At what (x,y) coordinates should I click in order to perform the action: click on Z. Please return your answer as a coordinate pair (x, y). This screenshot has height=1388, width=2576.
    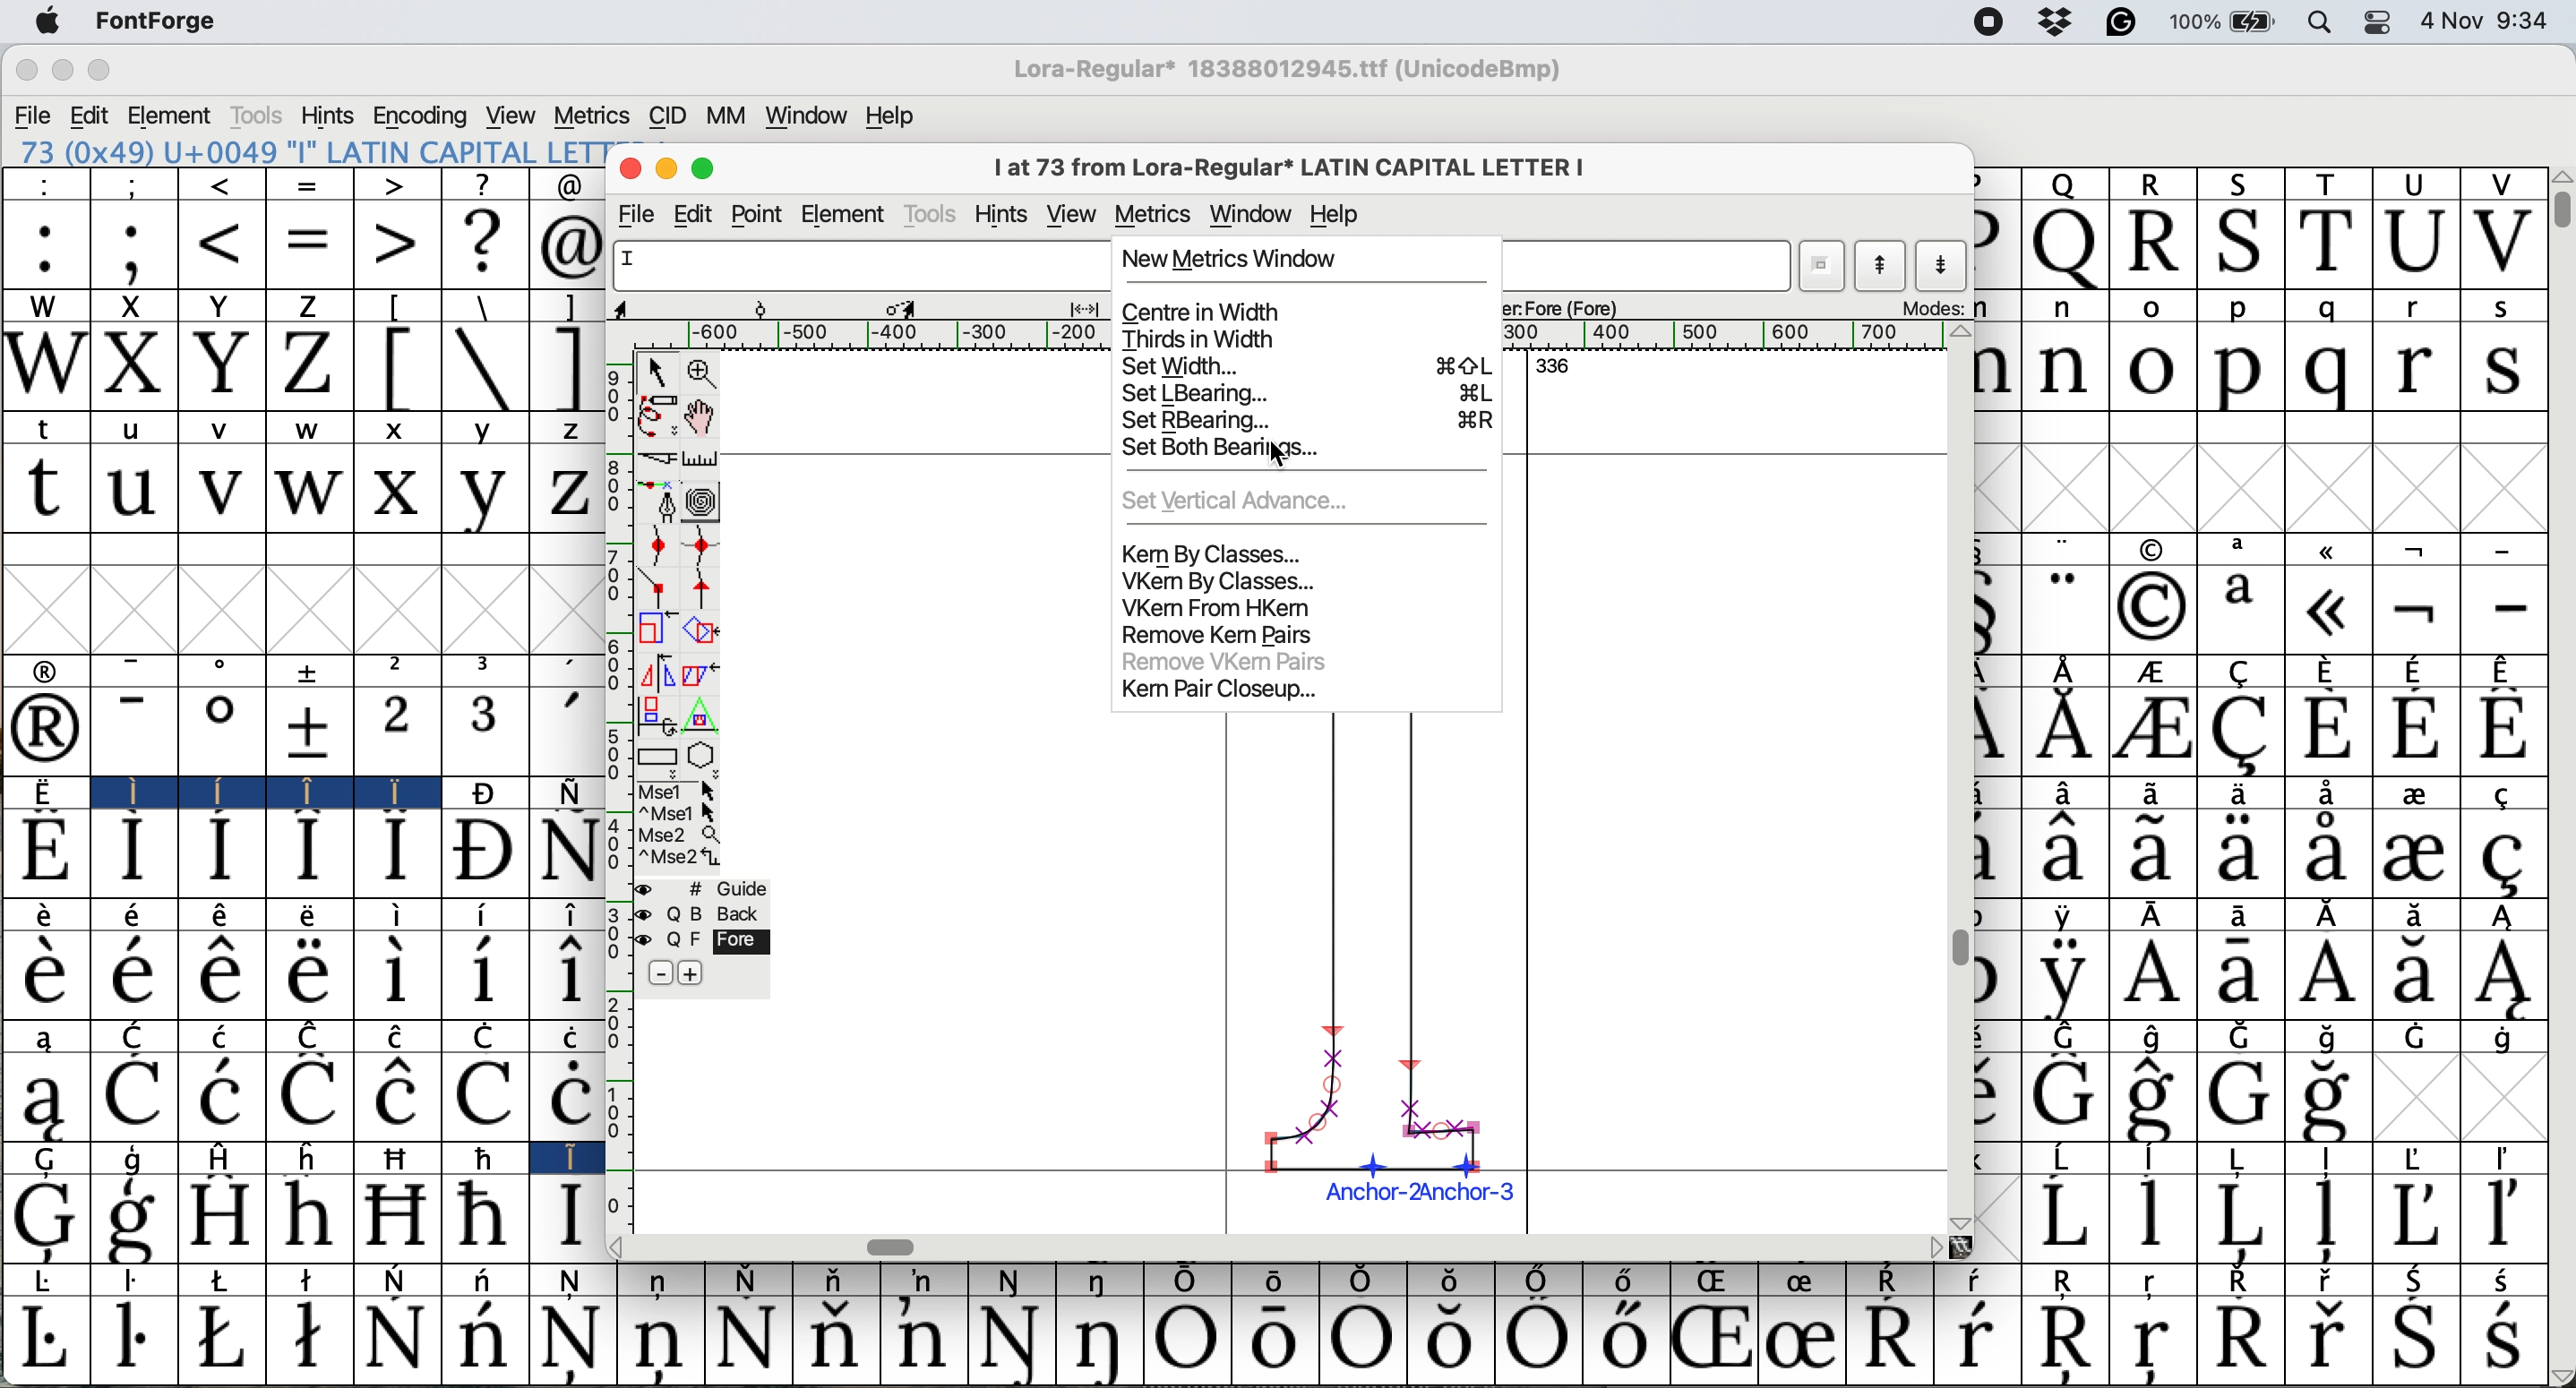
    Looking at the image, I should click on (311, 367).